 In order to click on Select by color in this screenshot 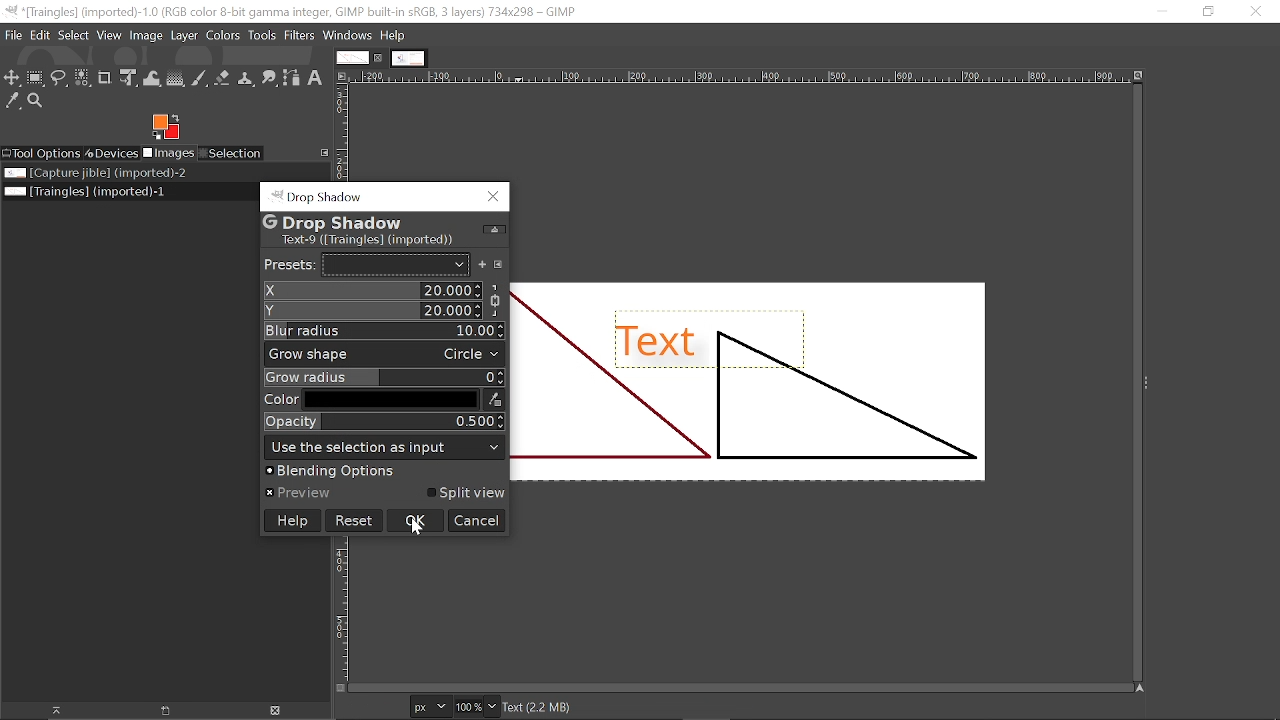, I will do `click(83, 79)`.